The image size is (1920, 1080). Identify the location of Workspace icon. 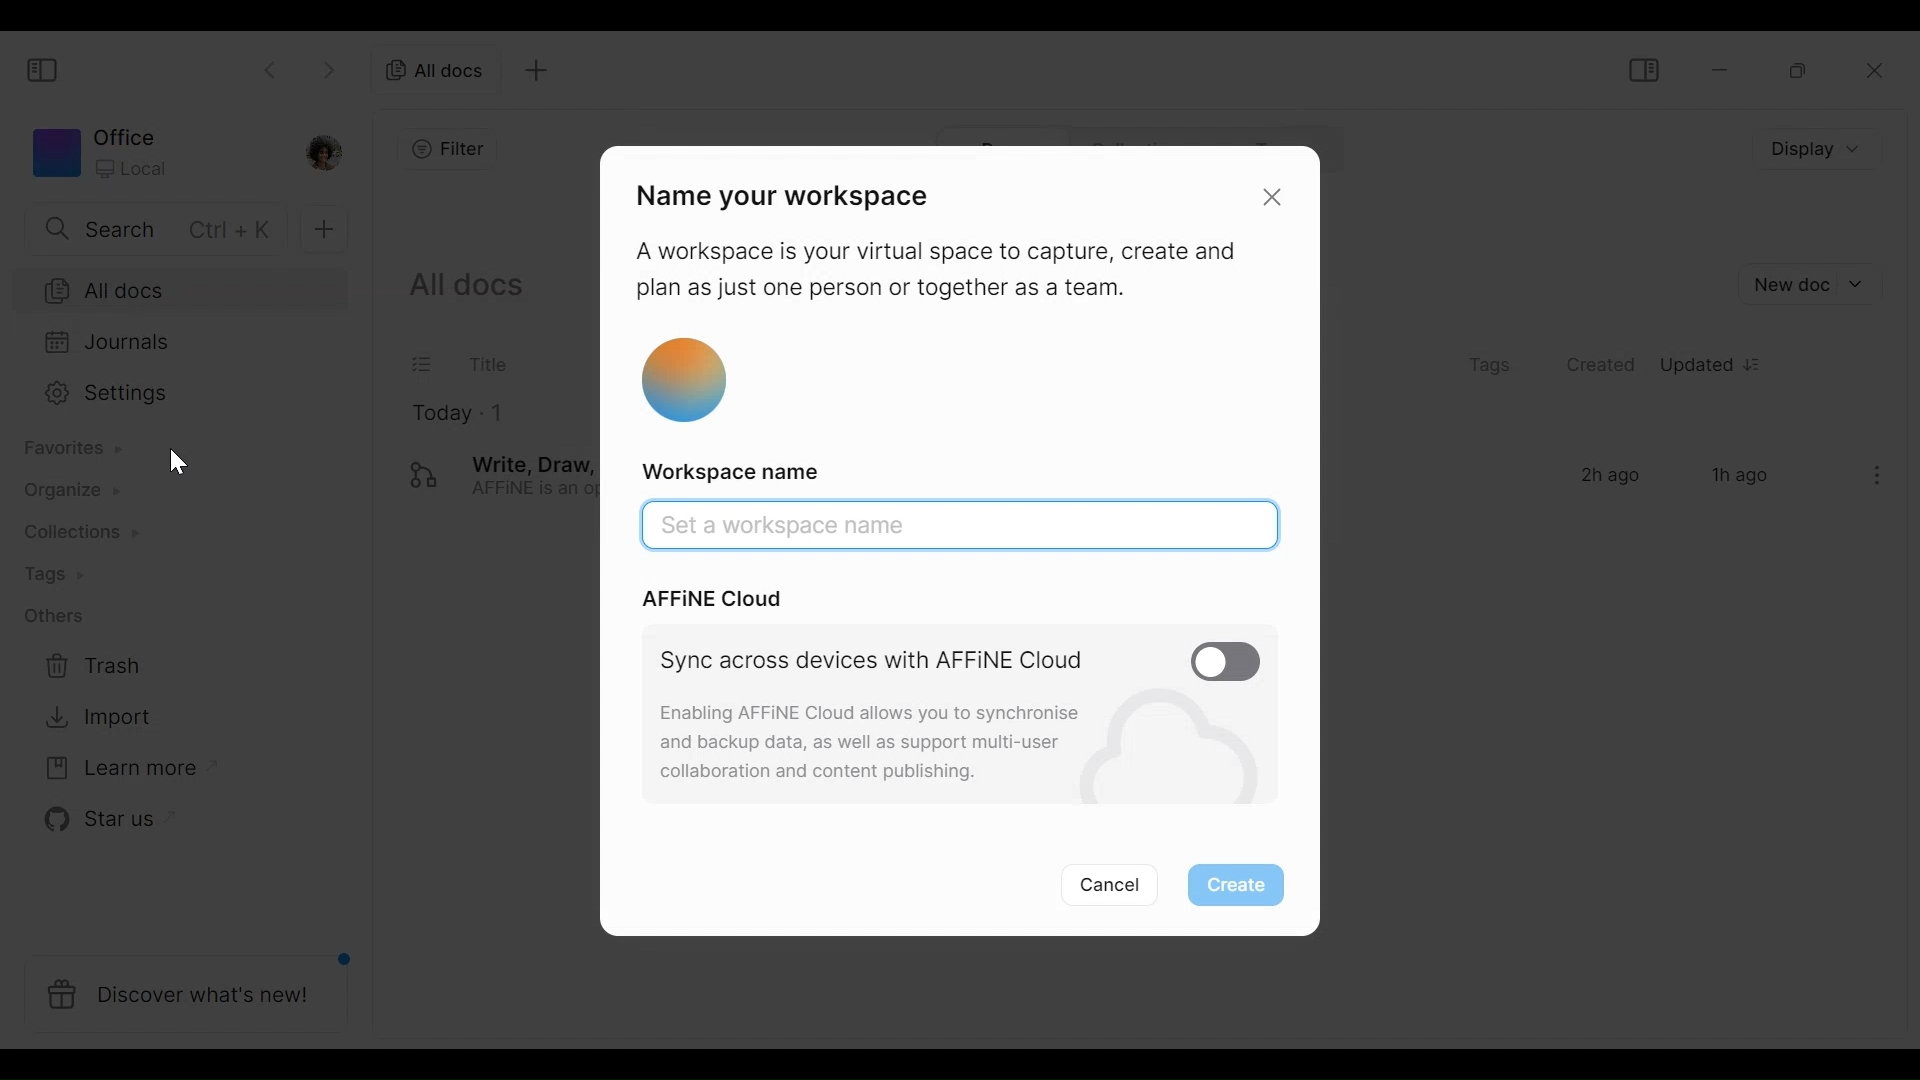
(155, 156).